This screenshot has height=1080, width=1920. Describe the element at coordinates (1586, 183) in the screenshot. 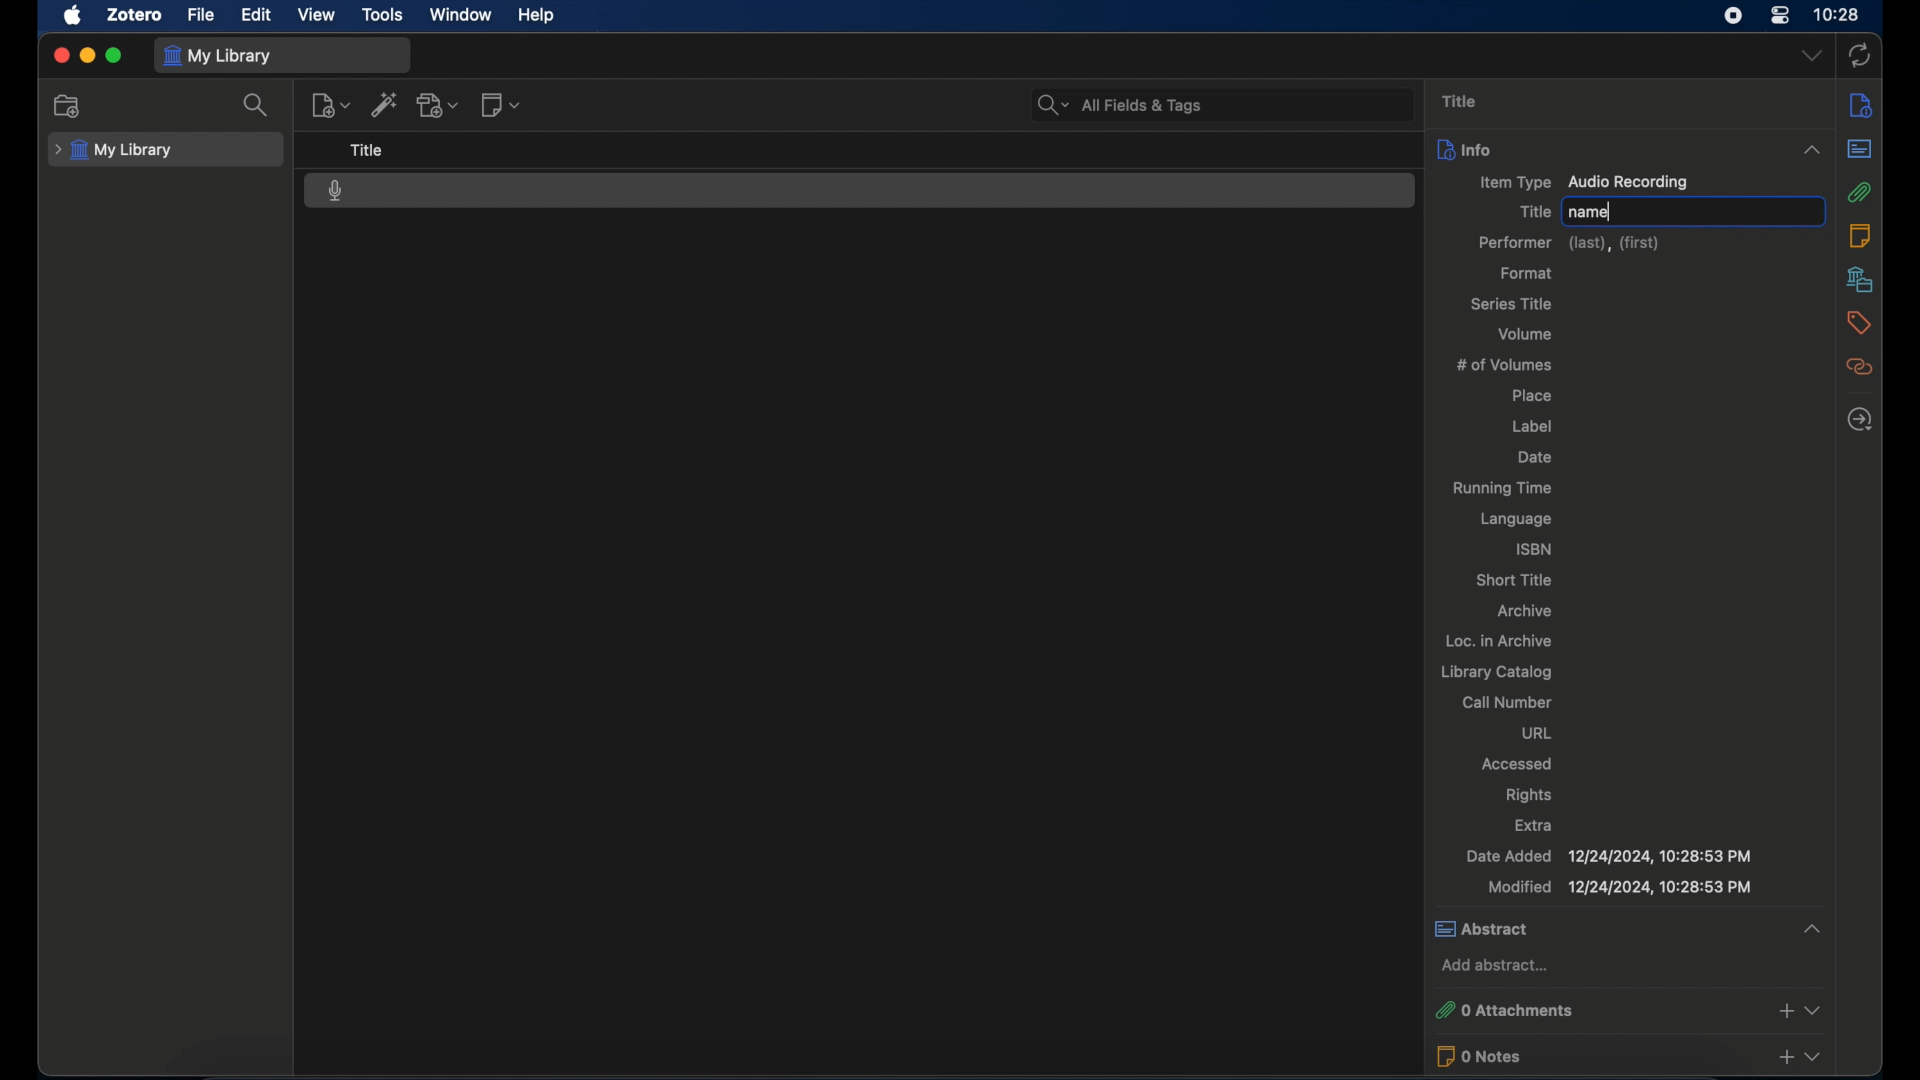

I see `item type` at that location.